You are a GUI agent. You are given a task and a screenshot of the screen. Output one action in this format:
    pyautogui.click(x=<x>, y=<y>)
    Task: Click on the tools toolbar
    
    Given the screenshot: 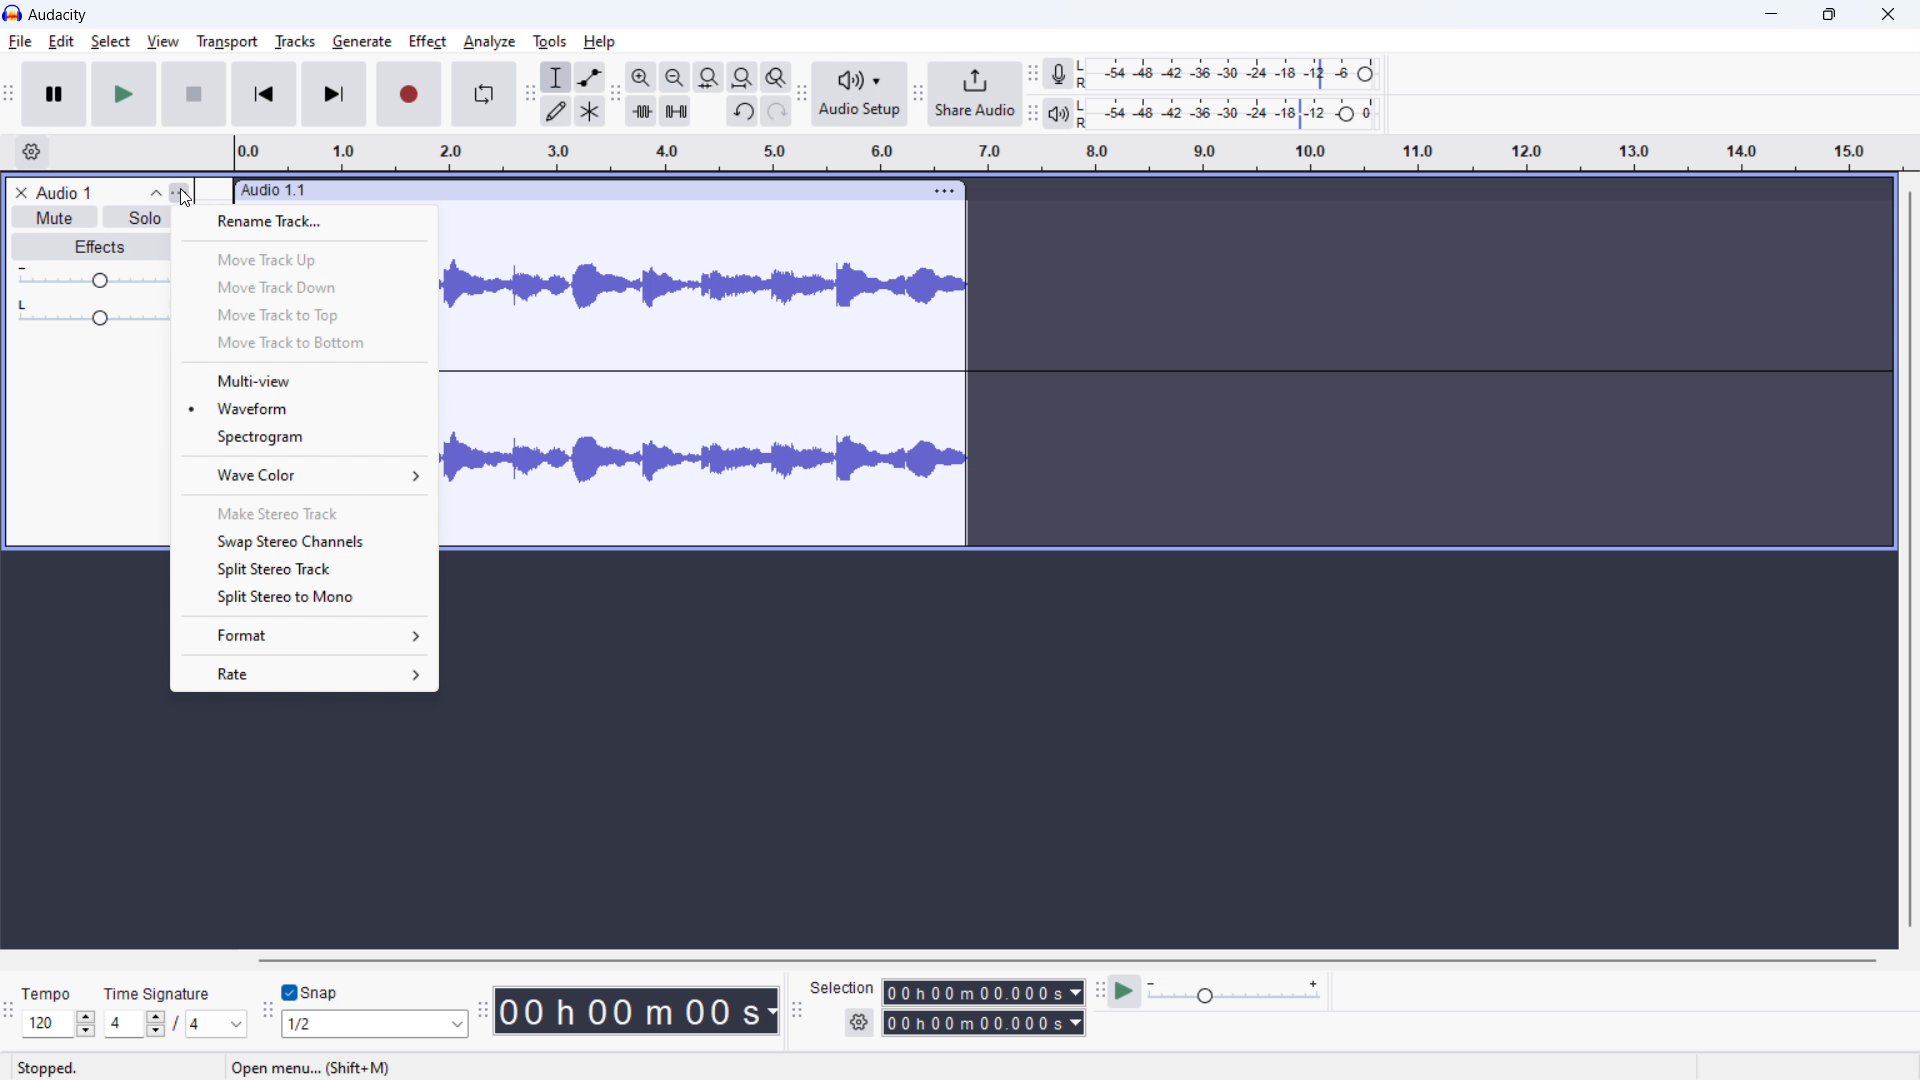 What is the action you would take?
    pyautogui.click(x=527, y=94)
    